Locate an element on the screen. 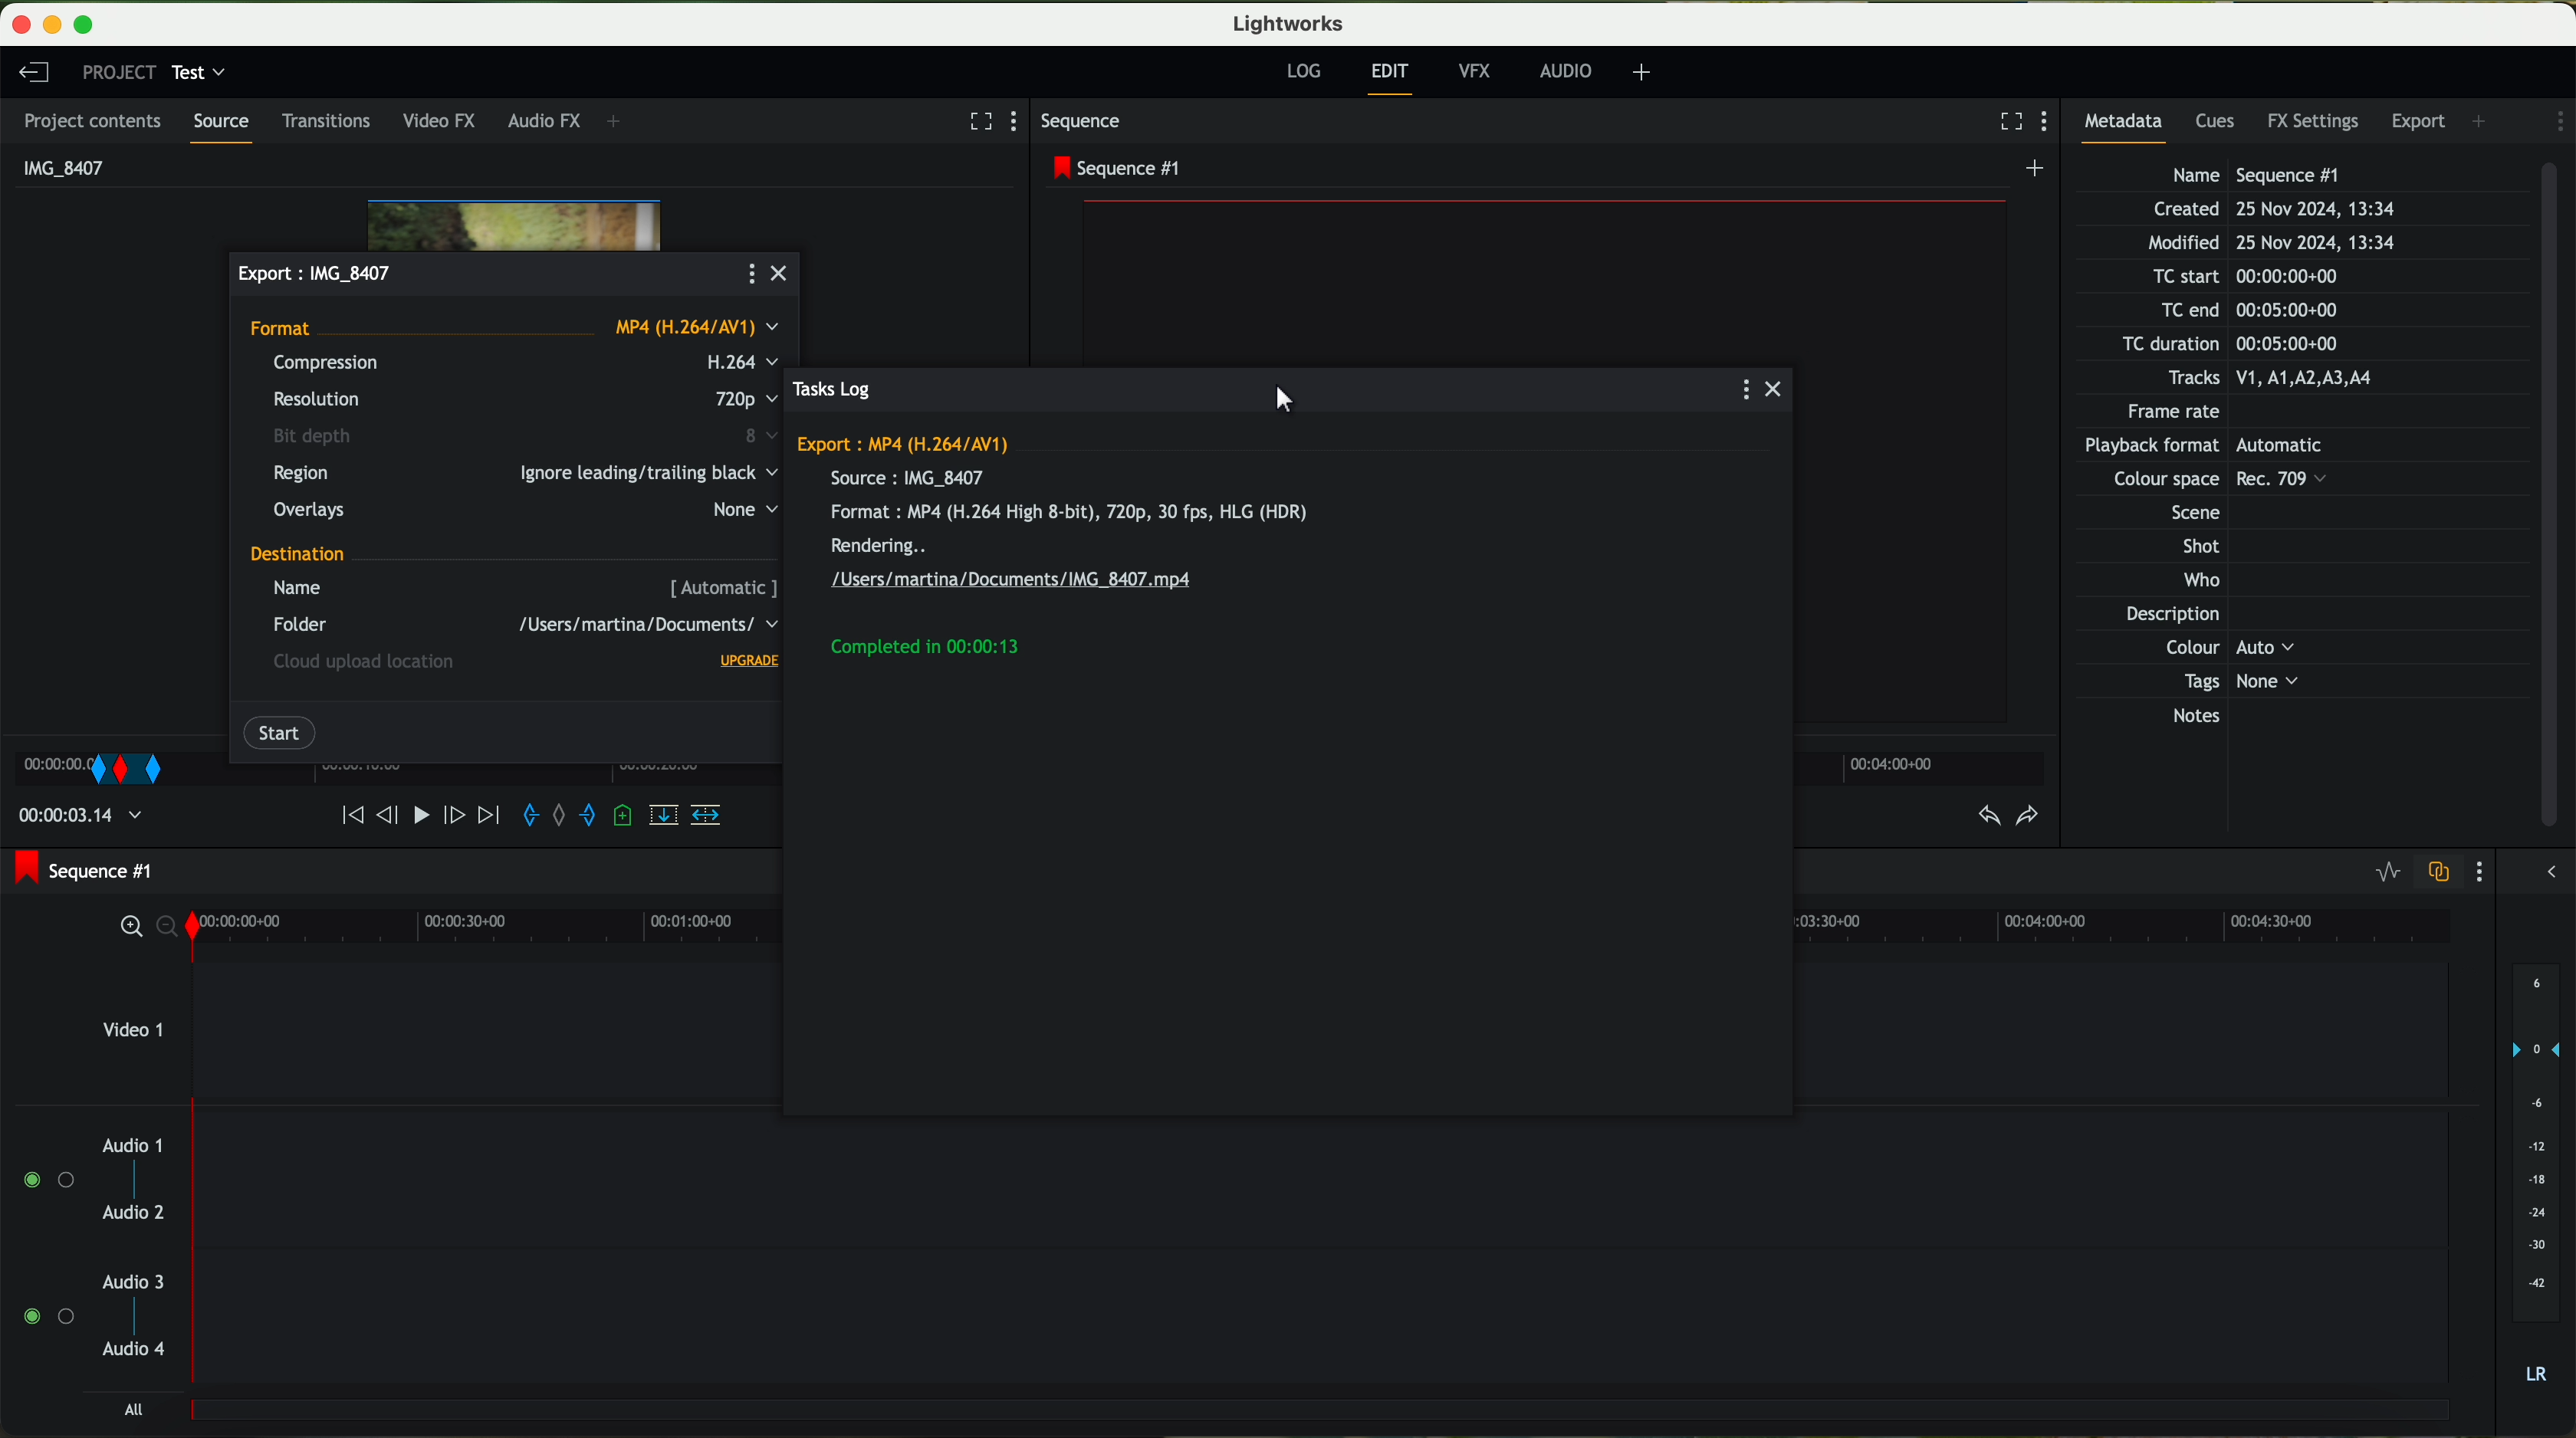  redo is located at coordinates (2027, 818).